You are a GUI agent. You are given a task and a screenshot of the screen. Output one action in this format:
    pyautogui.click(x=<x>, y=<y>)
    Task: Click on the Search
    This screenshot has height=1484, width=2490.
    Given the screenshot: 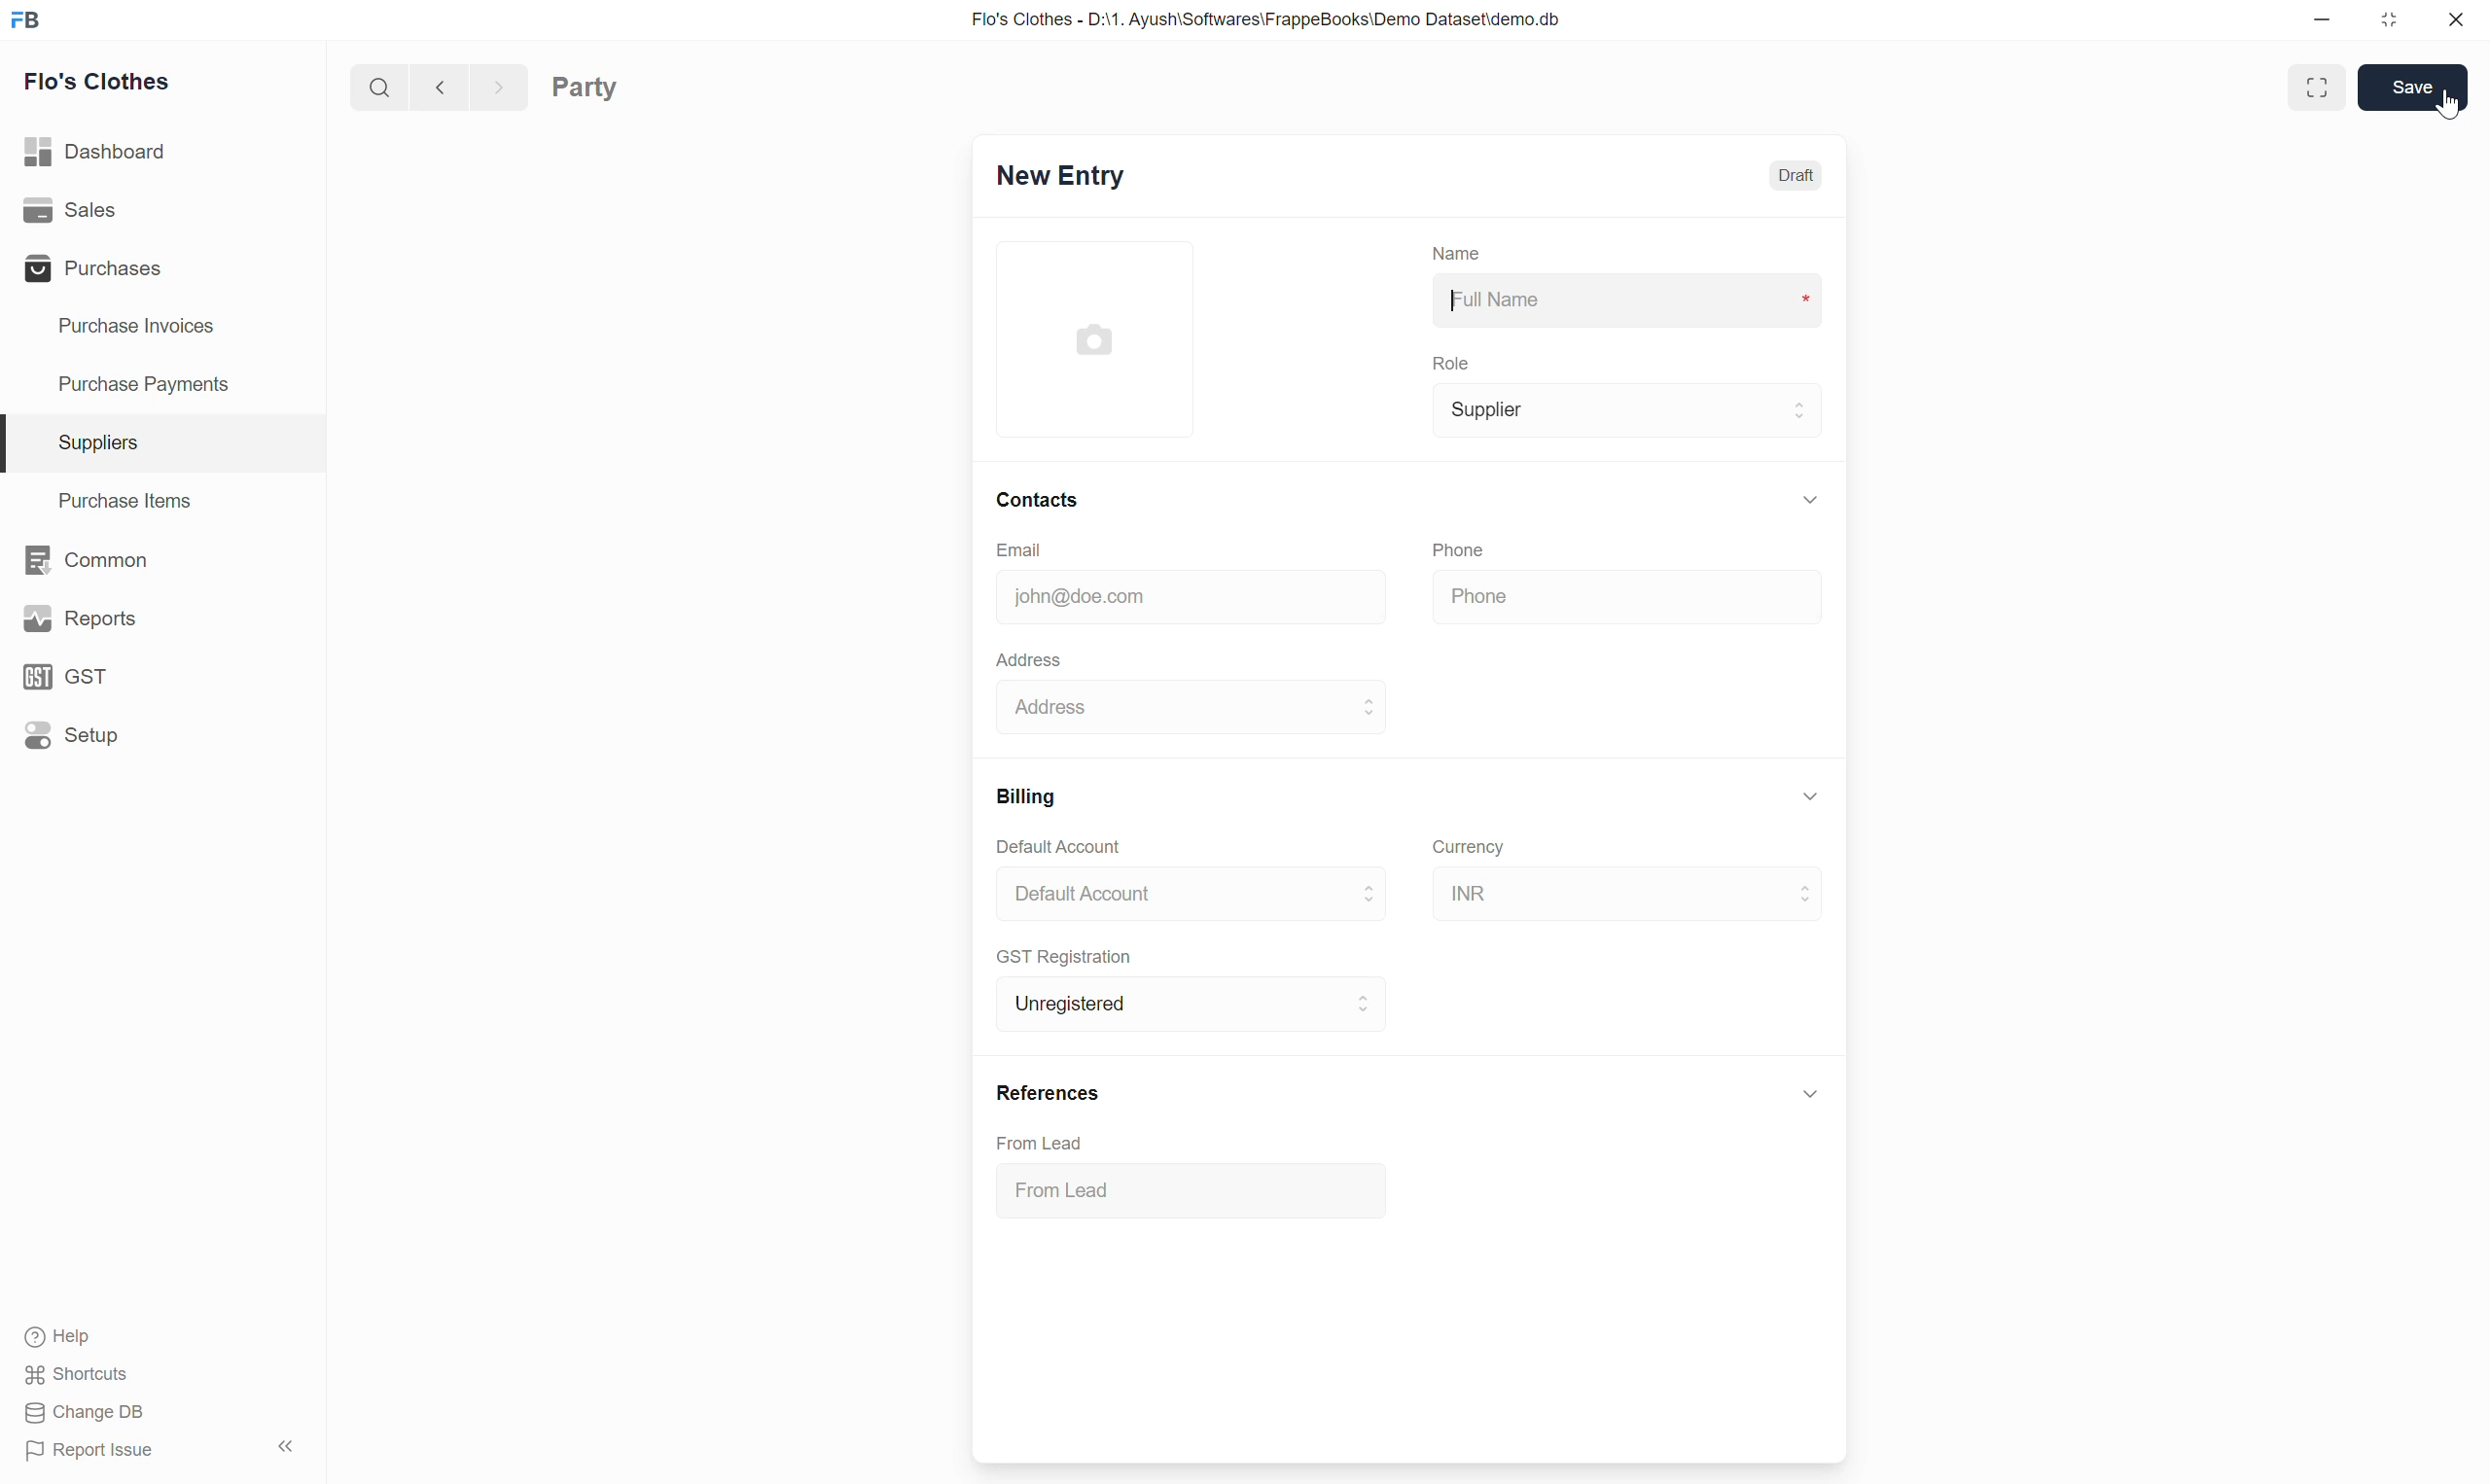 What is the action you would take?
    pyautogui.click(x=380, y=86)
    